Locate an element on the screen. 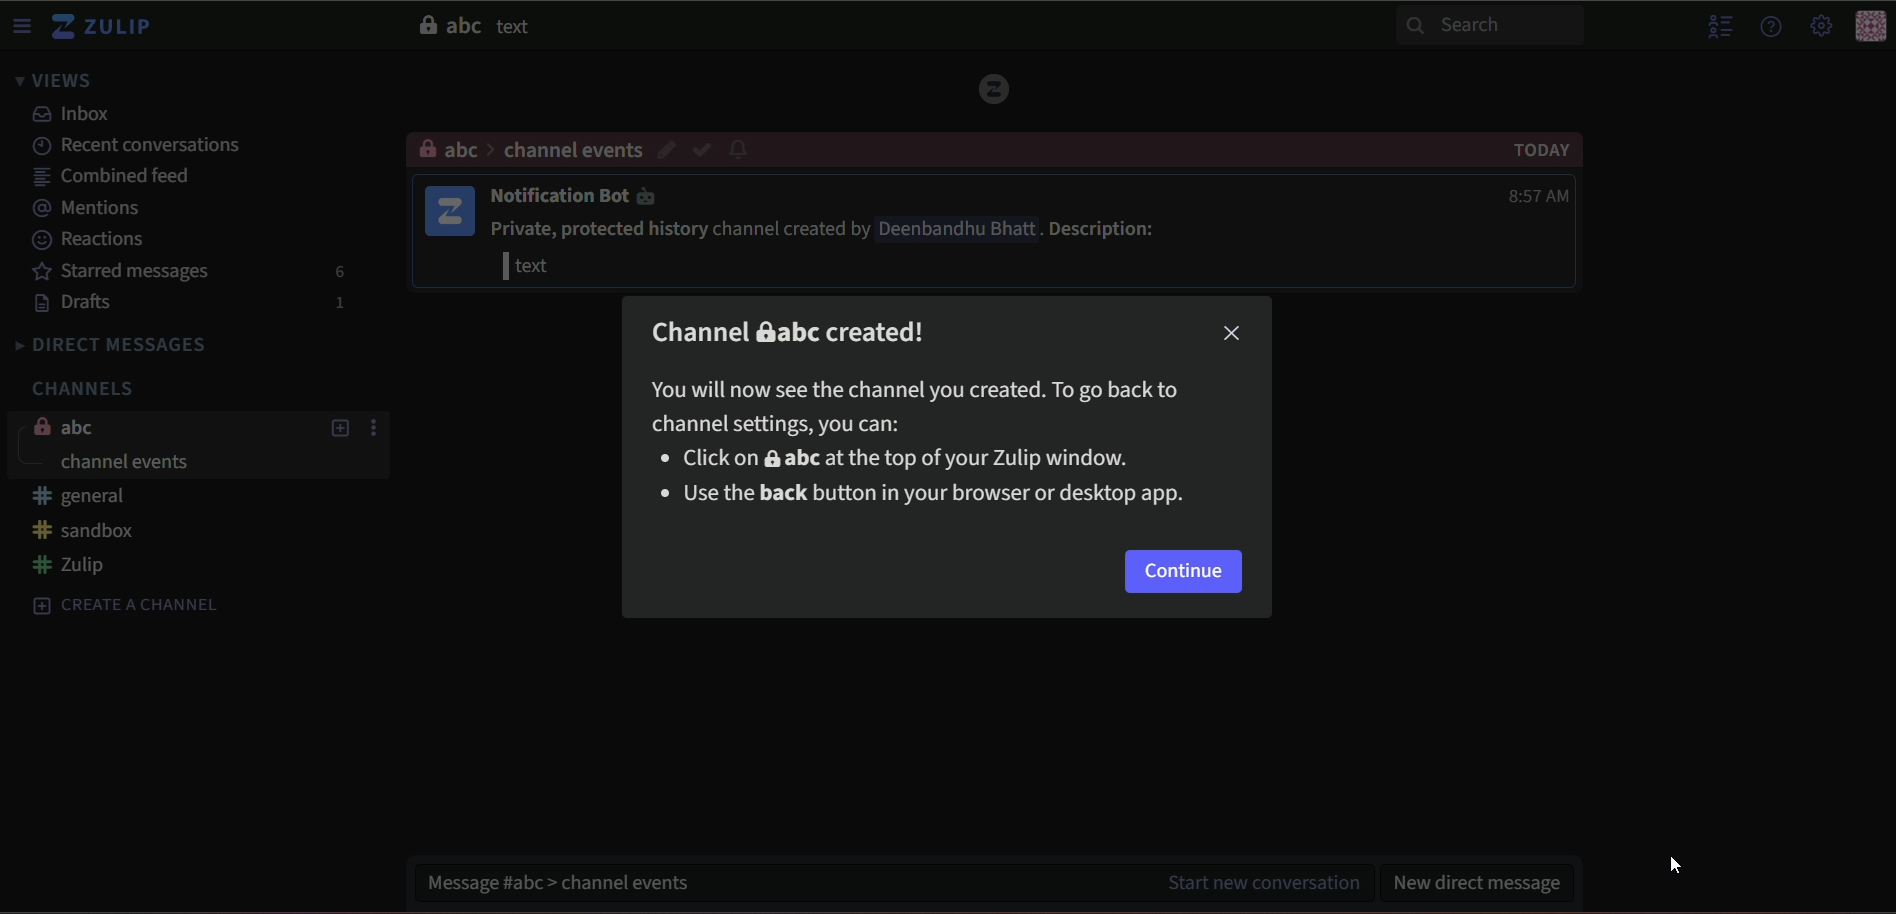 The width and height of the screenshot is (1896, 914). new direct message is located at coordinates (1487, 884).